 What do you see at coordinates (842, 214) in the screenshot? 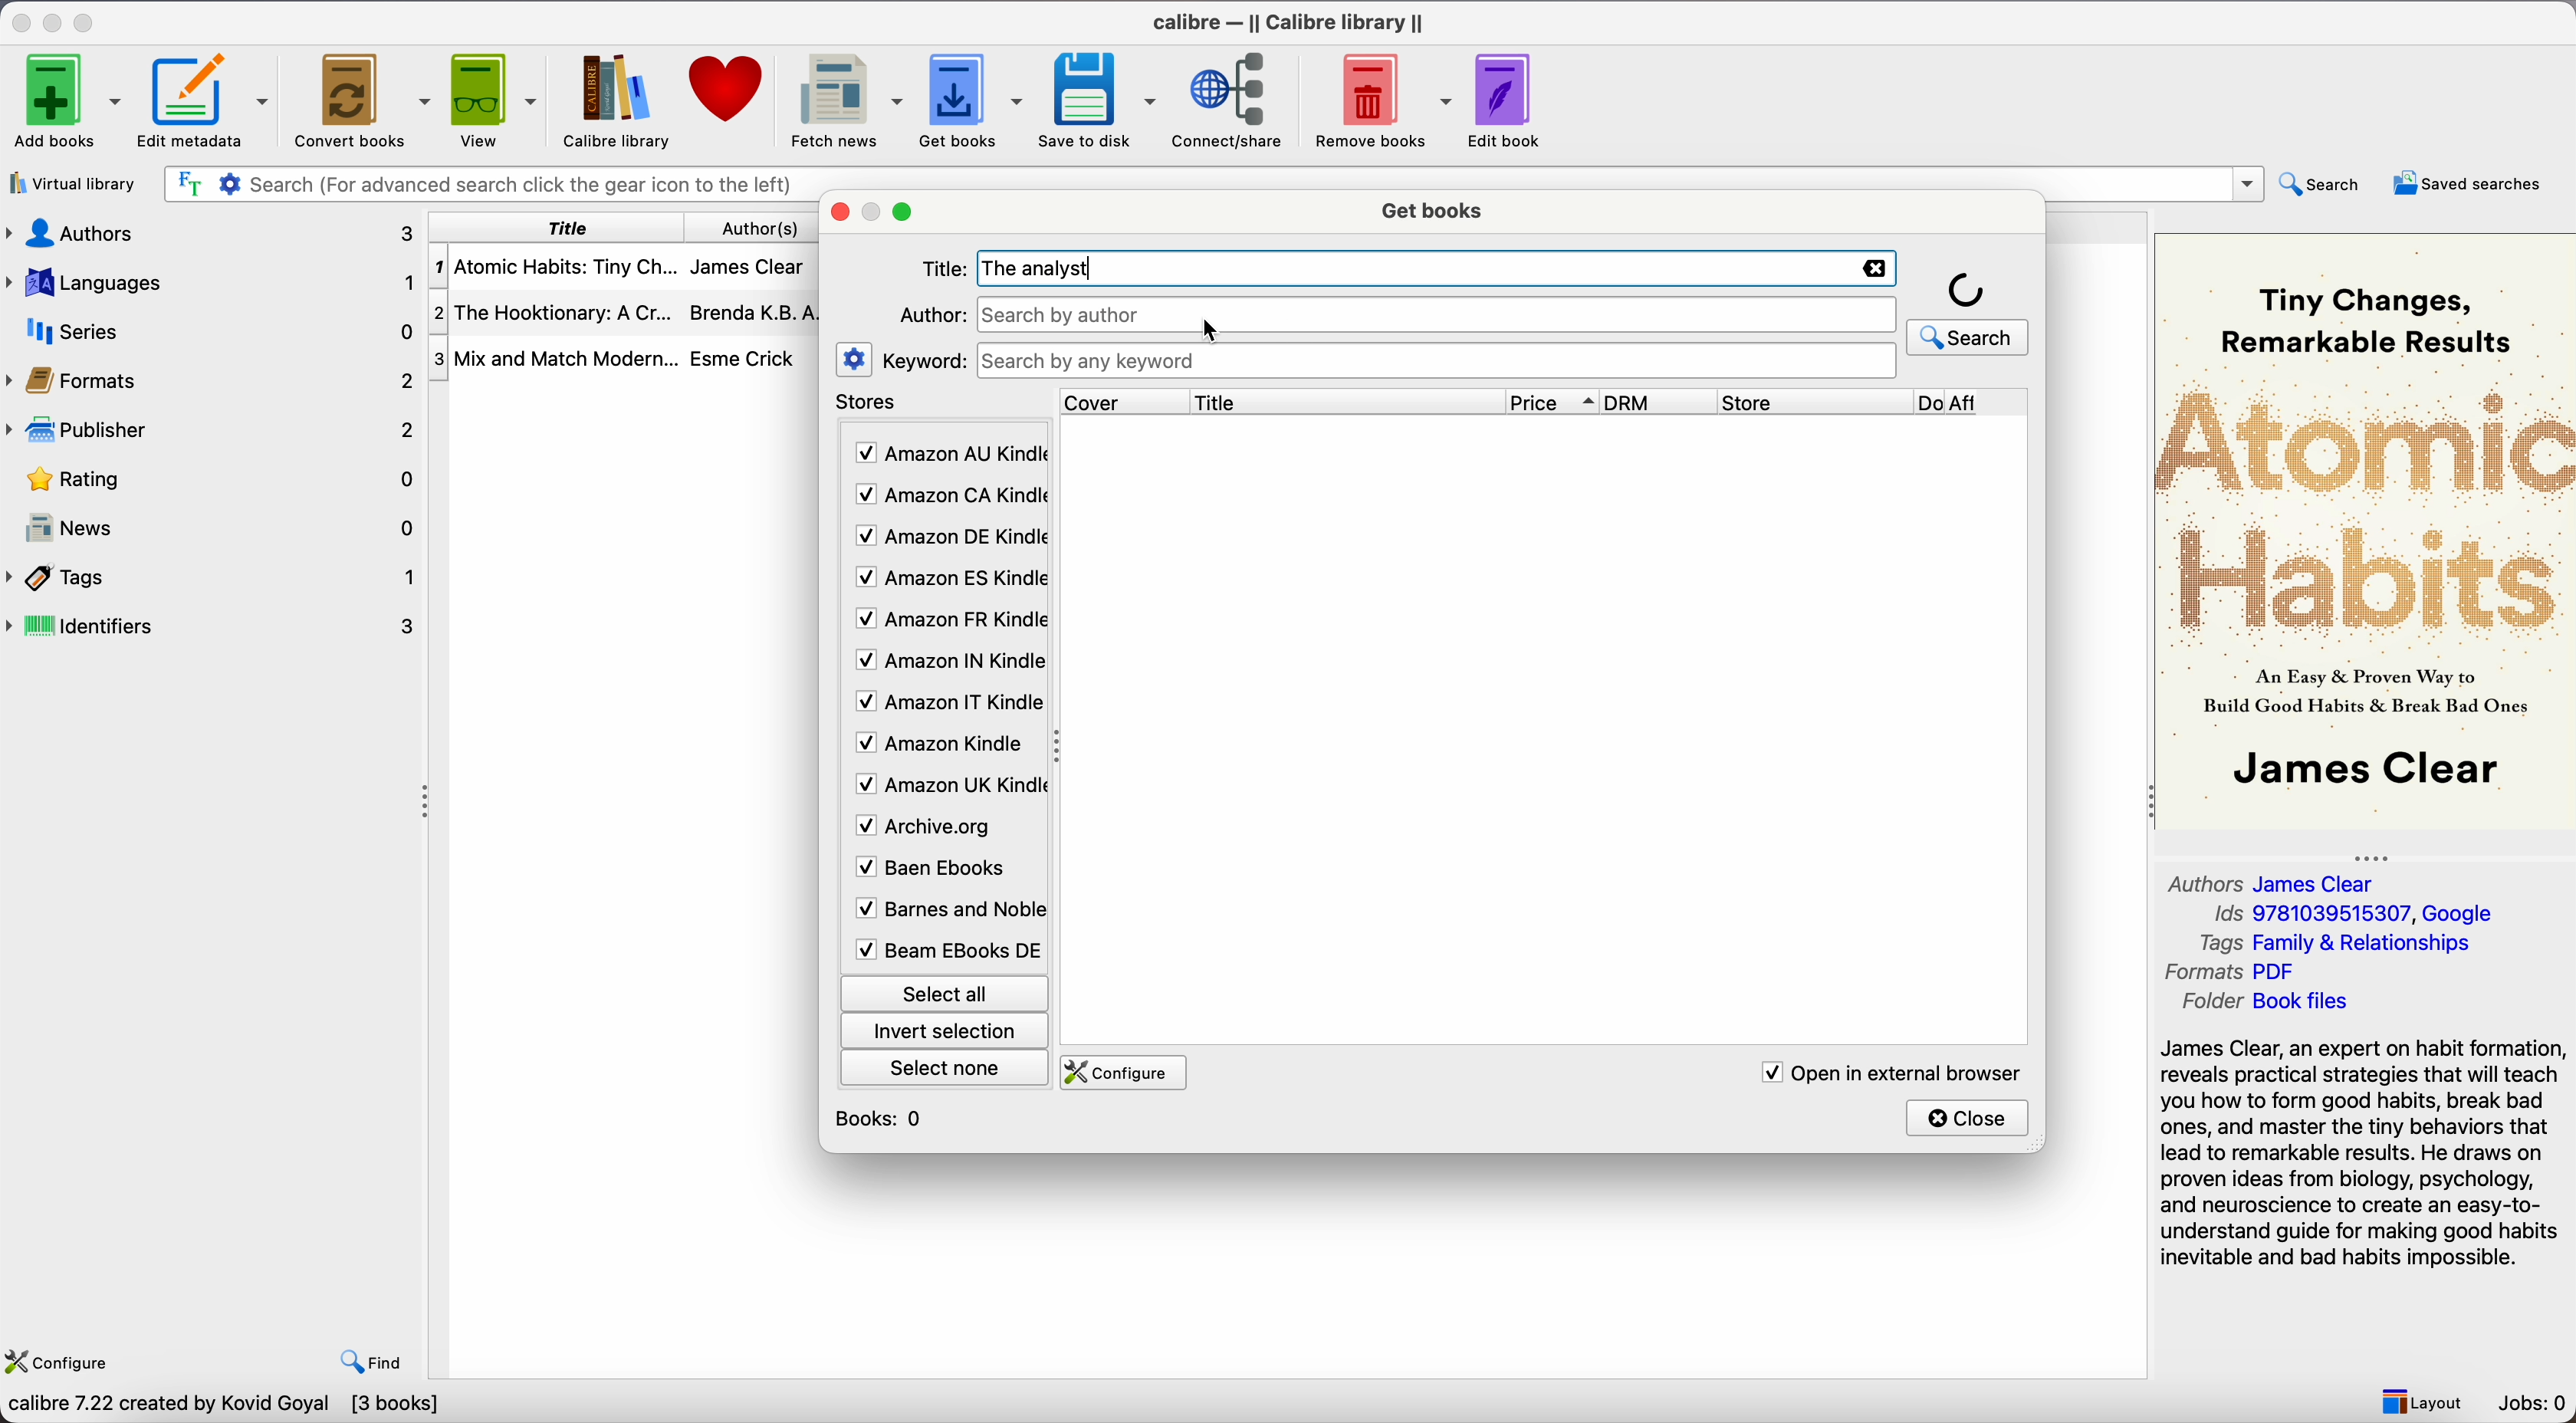
I see `close` at bounding box center [842, 214].